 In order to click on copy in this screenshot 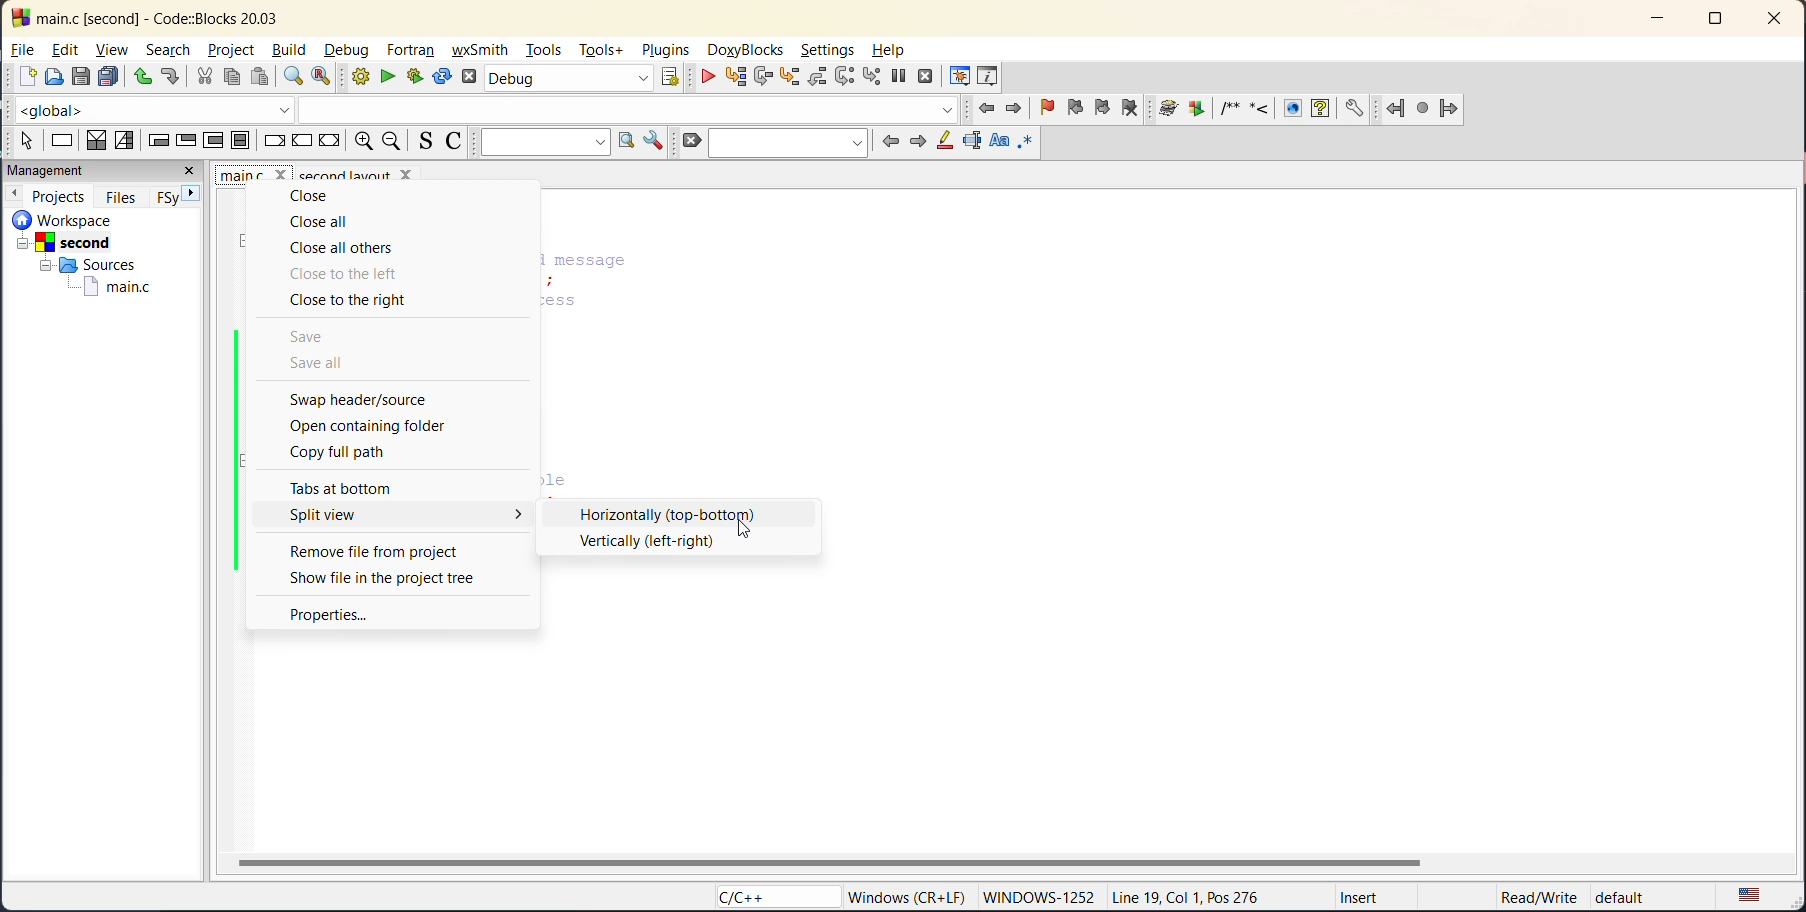, I will do `click(230, 78)`.